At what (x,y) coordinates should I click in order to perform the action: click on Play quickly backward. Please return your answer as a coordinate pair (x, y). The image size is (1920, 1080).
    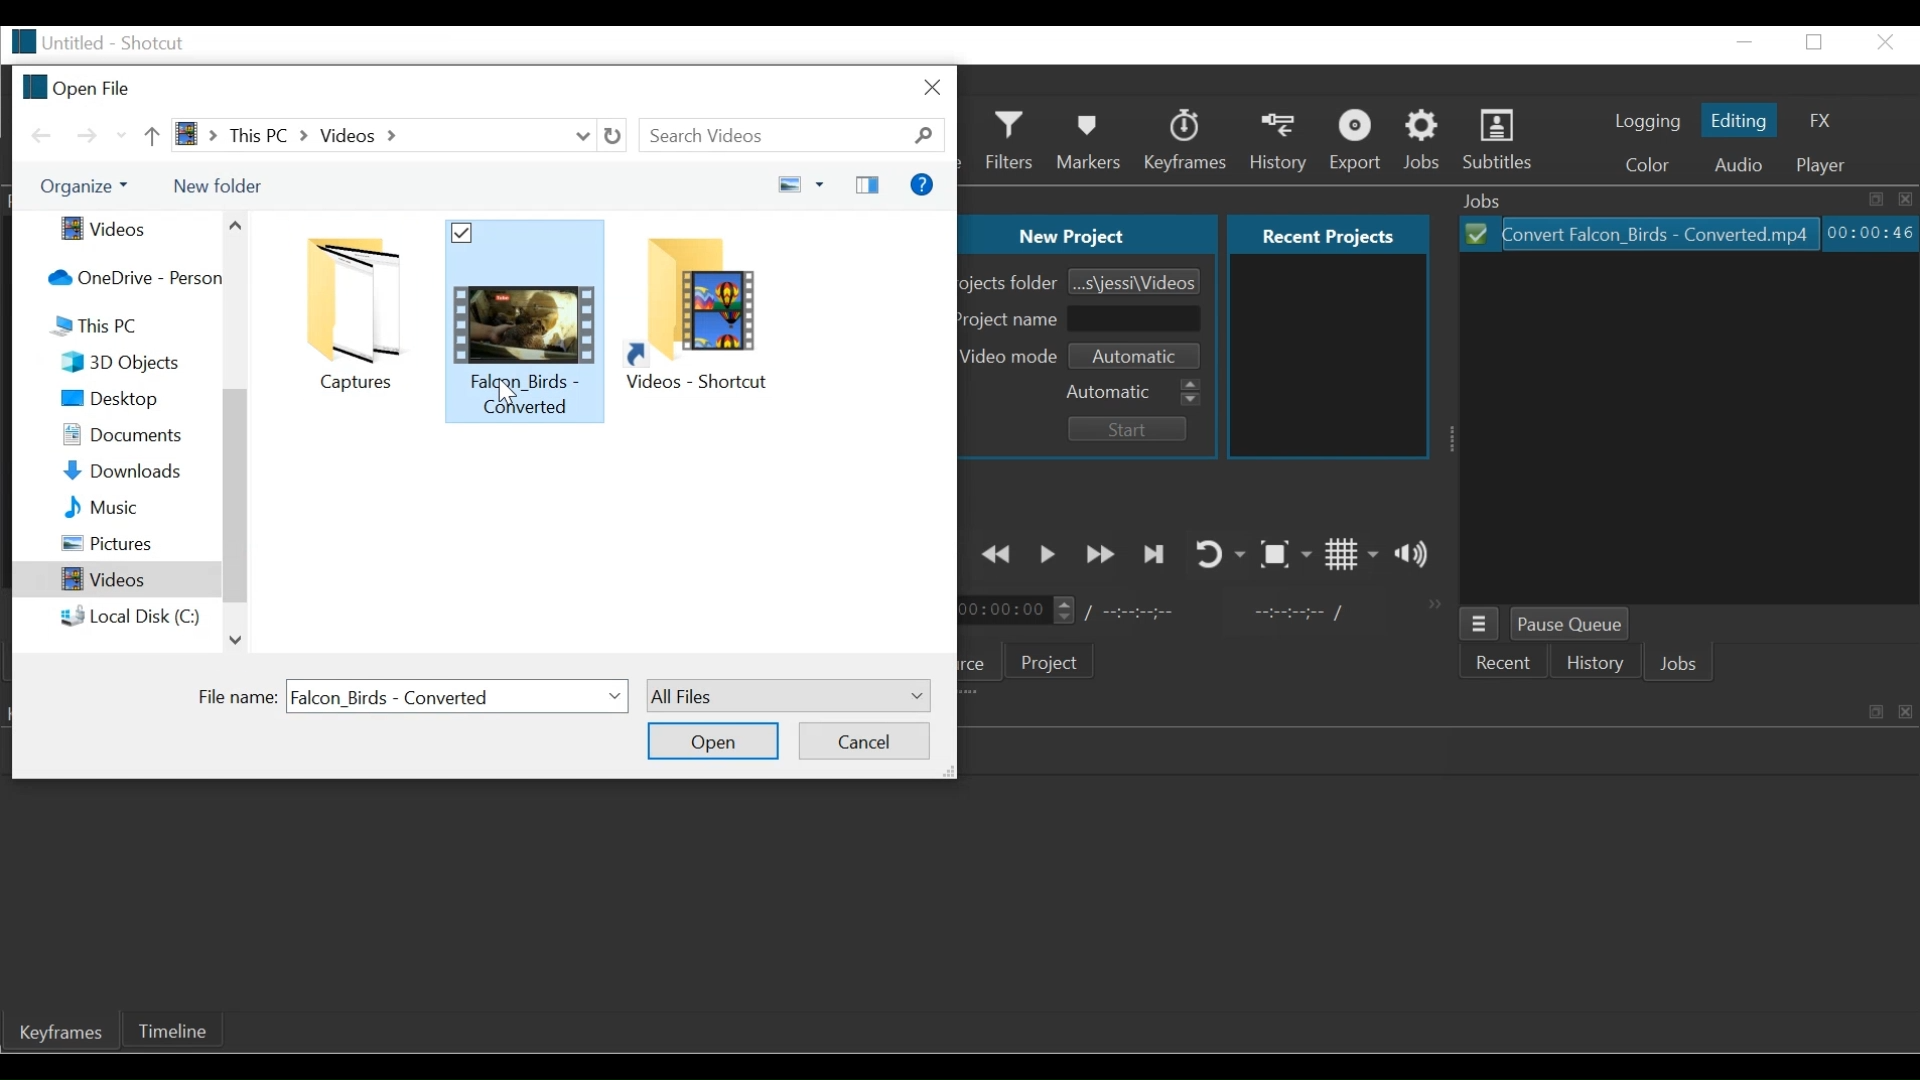
    Looking at the image, I should click on (995, 553).